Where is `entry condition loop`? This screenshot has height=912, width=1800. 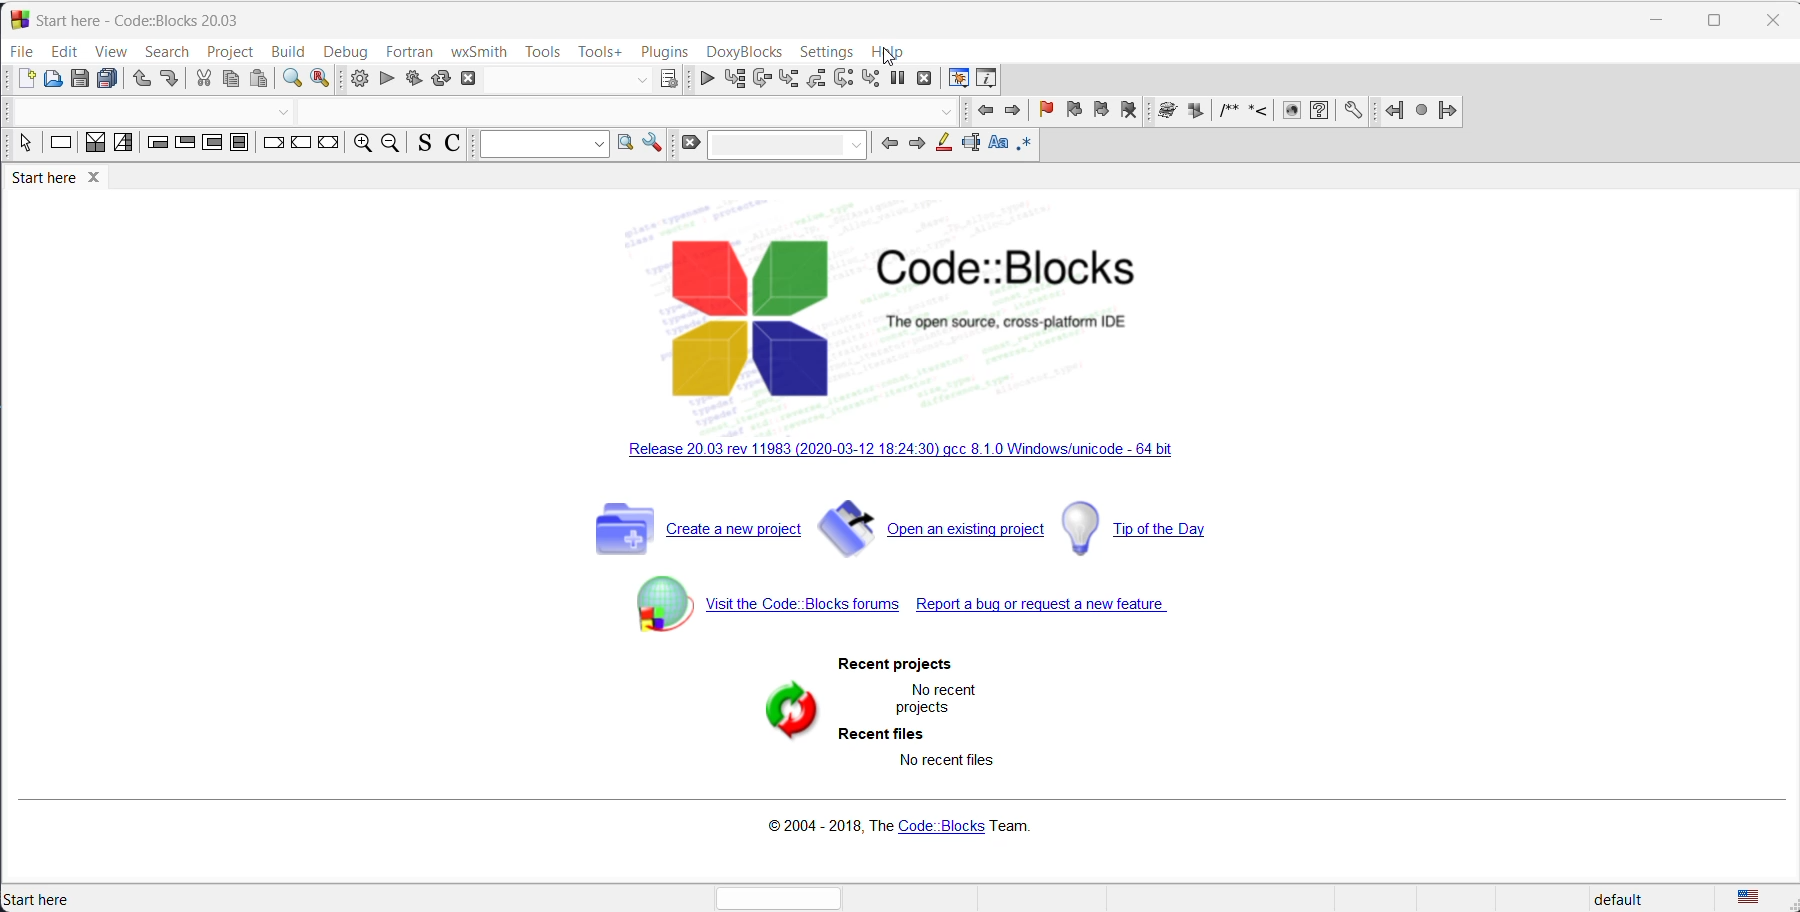
entry condition loop is located at coordinates (155, 147).